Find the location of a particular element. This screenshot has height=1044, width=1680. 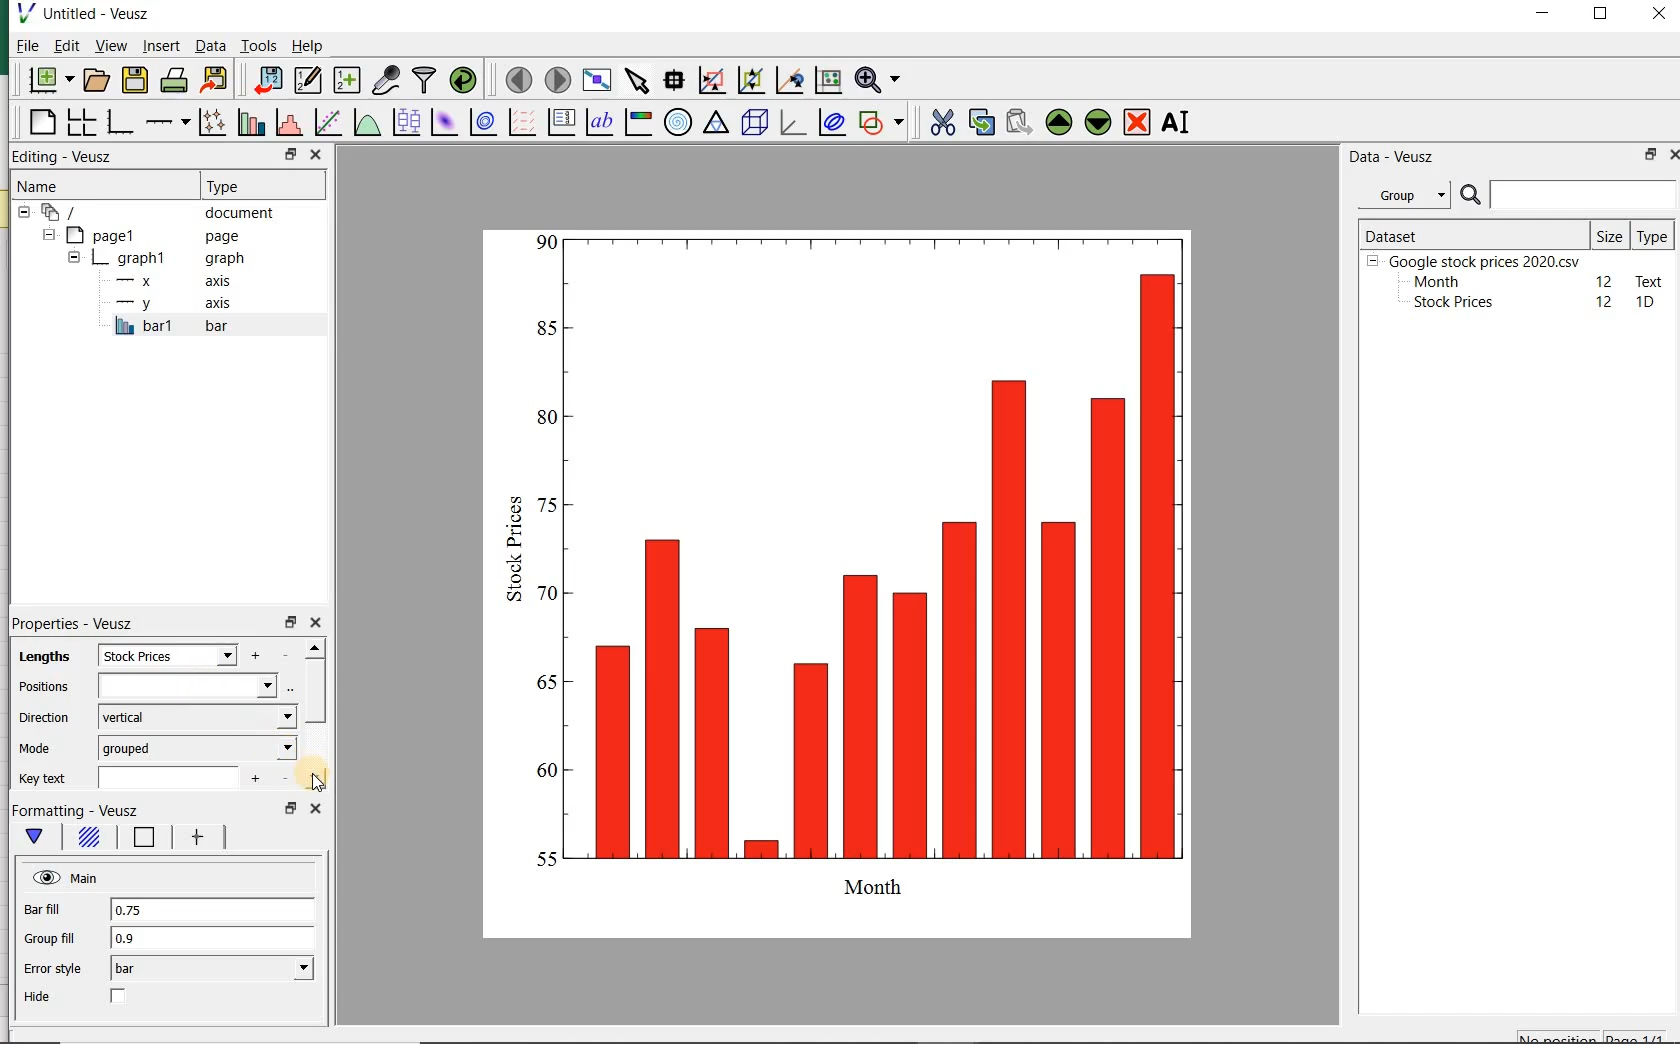

Group datasets with property given is located at coordinates (1398, 195).